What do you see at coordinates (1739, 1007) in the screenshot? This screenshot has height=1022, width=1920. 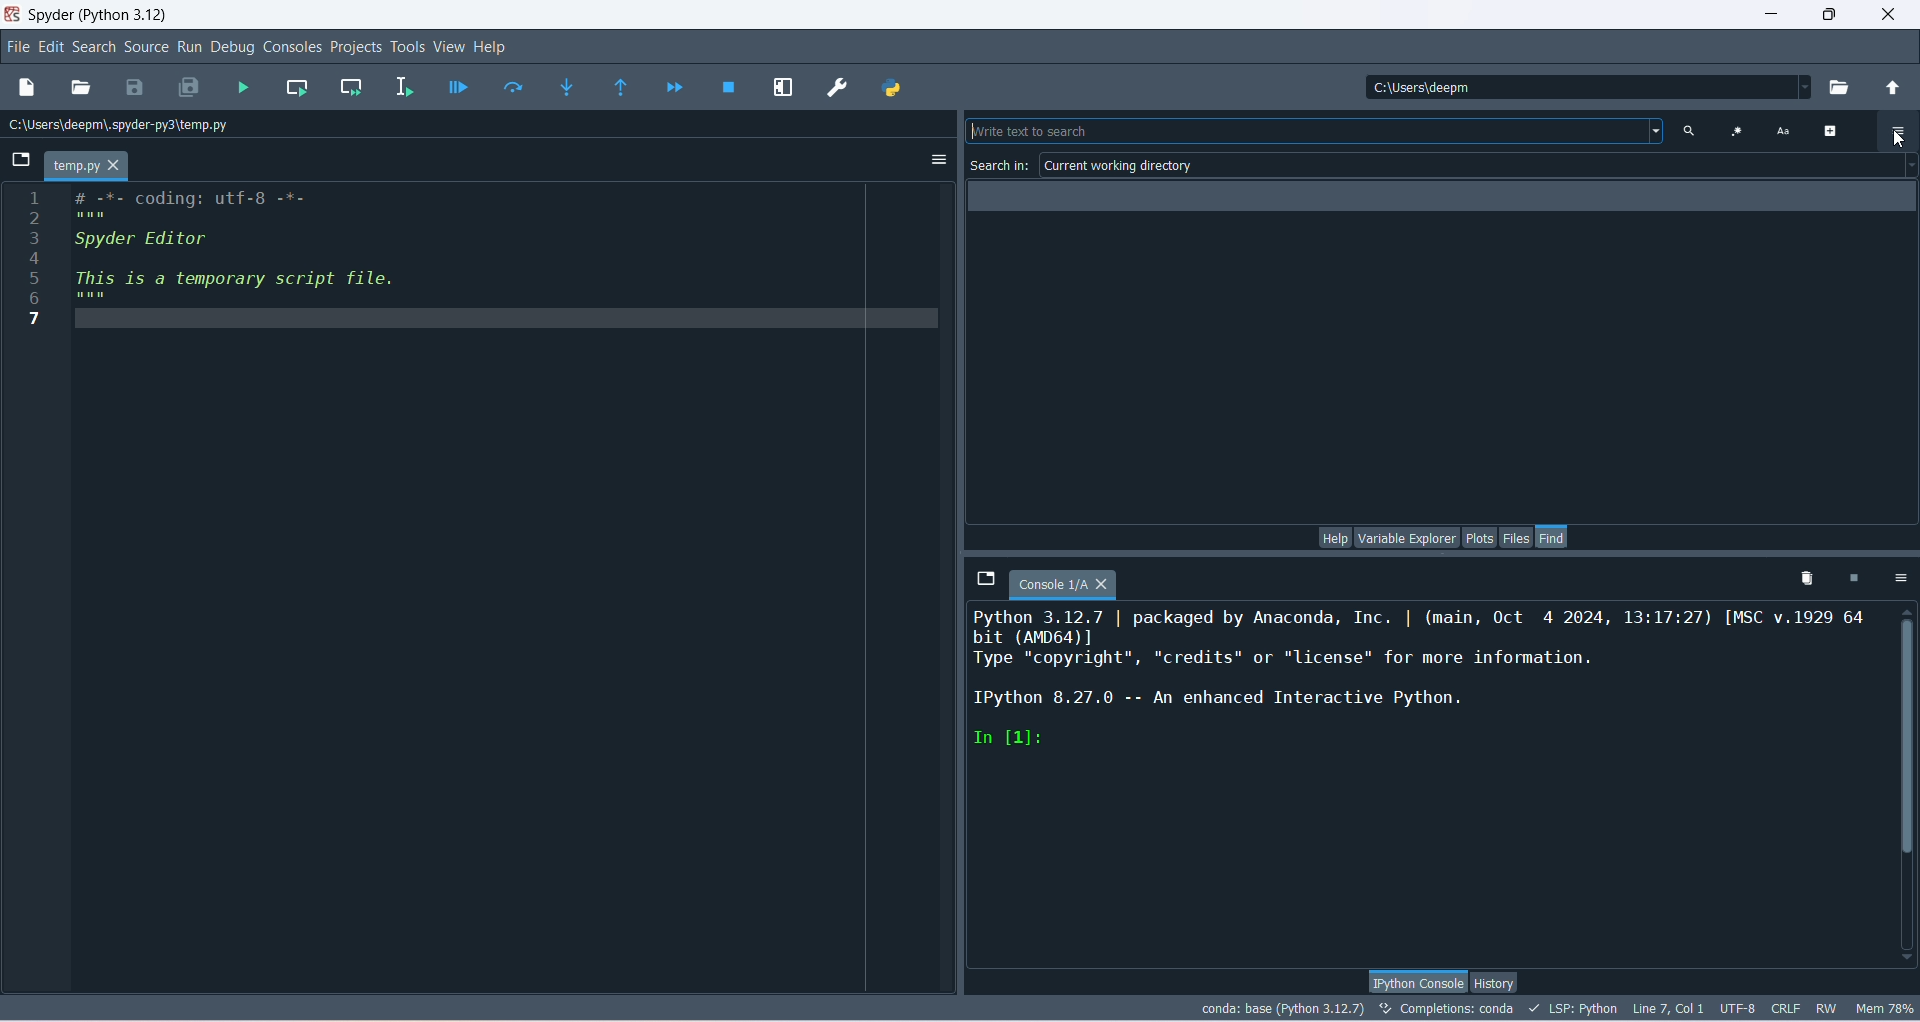 I see `UTF` at bounding box center [1739, 1007].